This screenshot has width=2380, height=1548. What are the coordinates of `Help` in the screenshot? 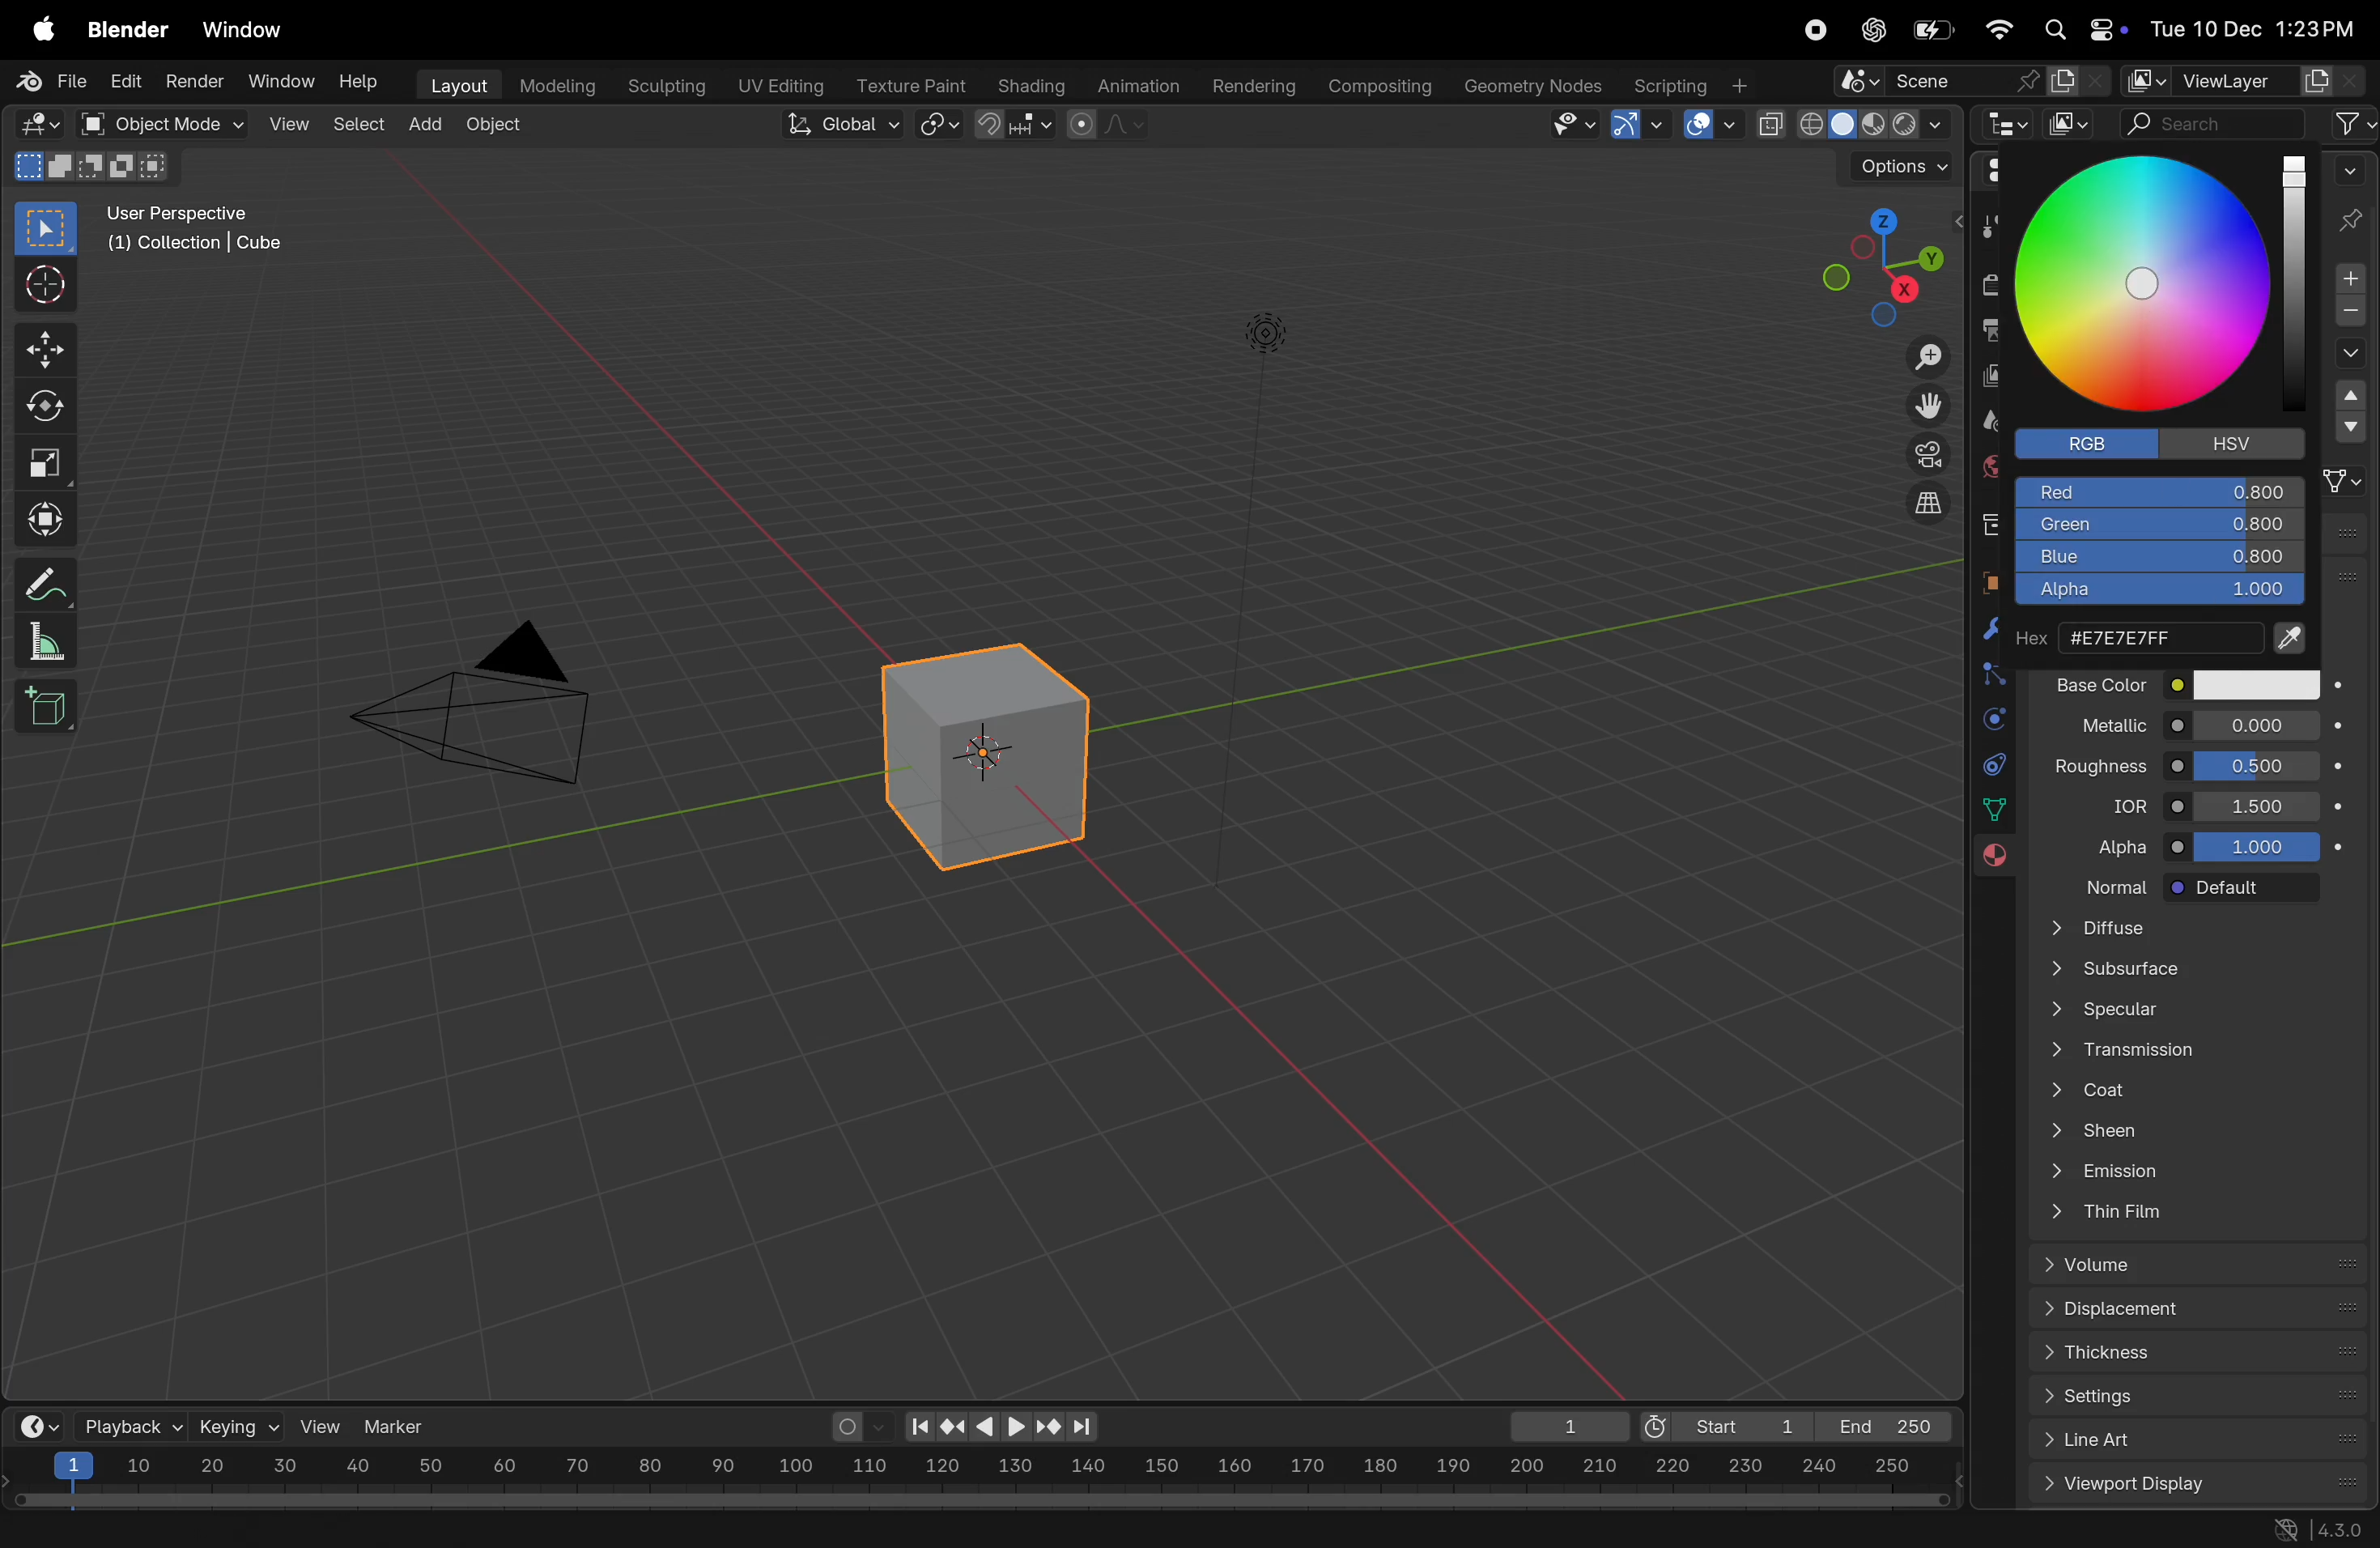 It's located at (363, 83).